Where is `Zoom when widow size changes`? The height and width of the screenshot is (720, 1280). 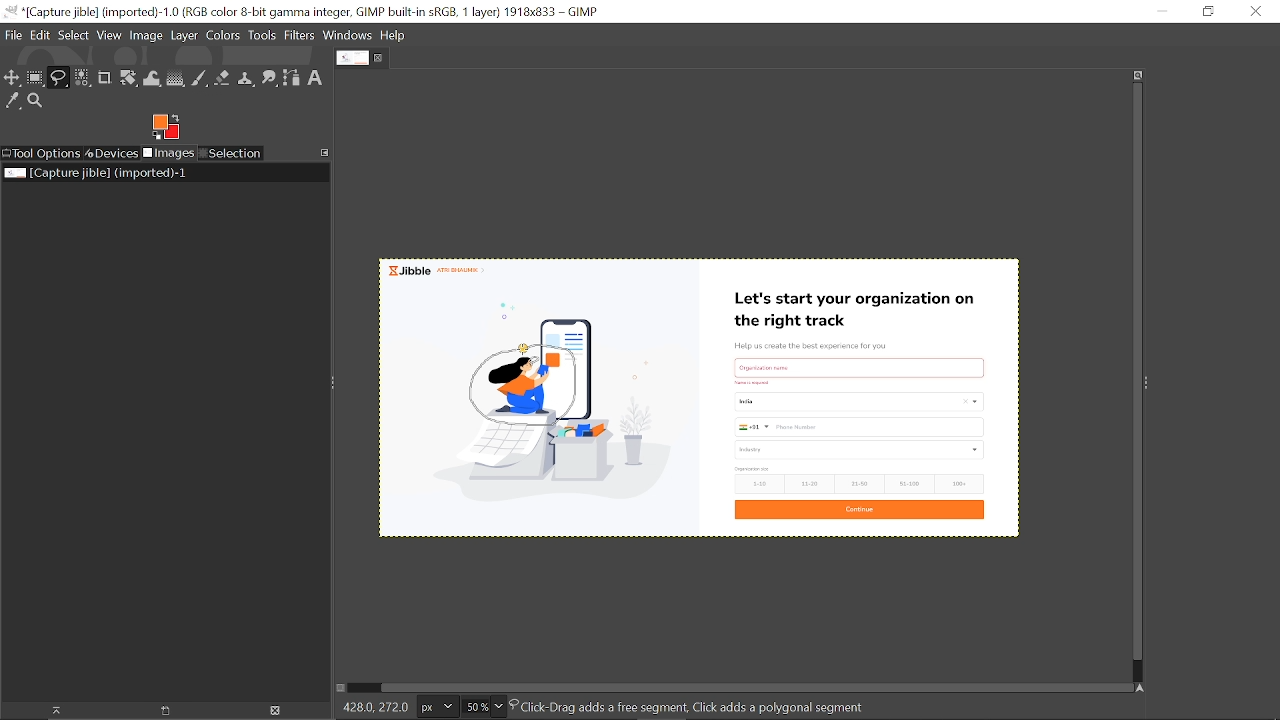
Zoom when widow size changes is located at coordinates (1138, 75).